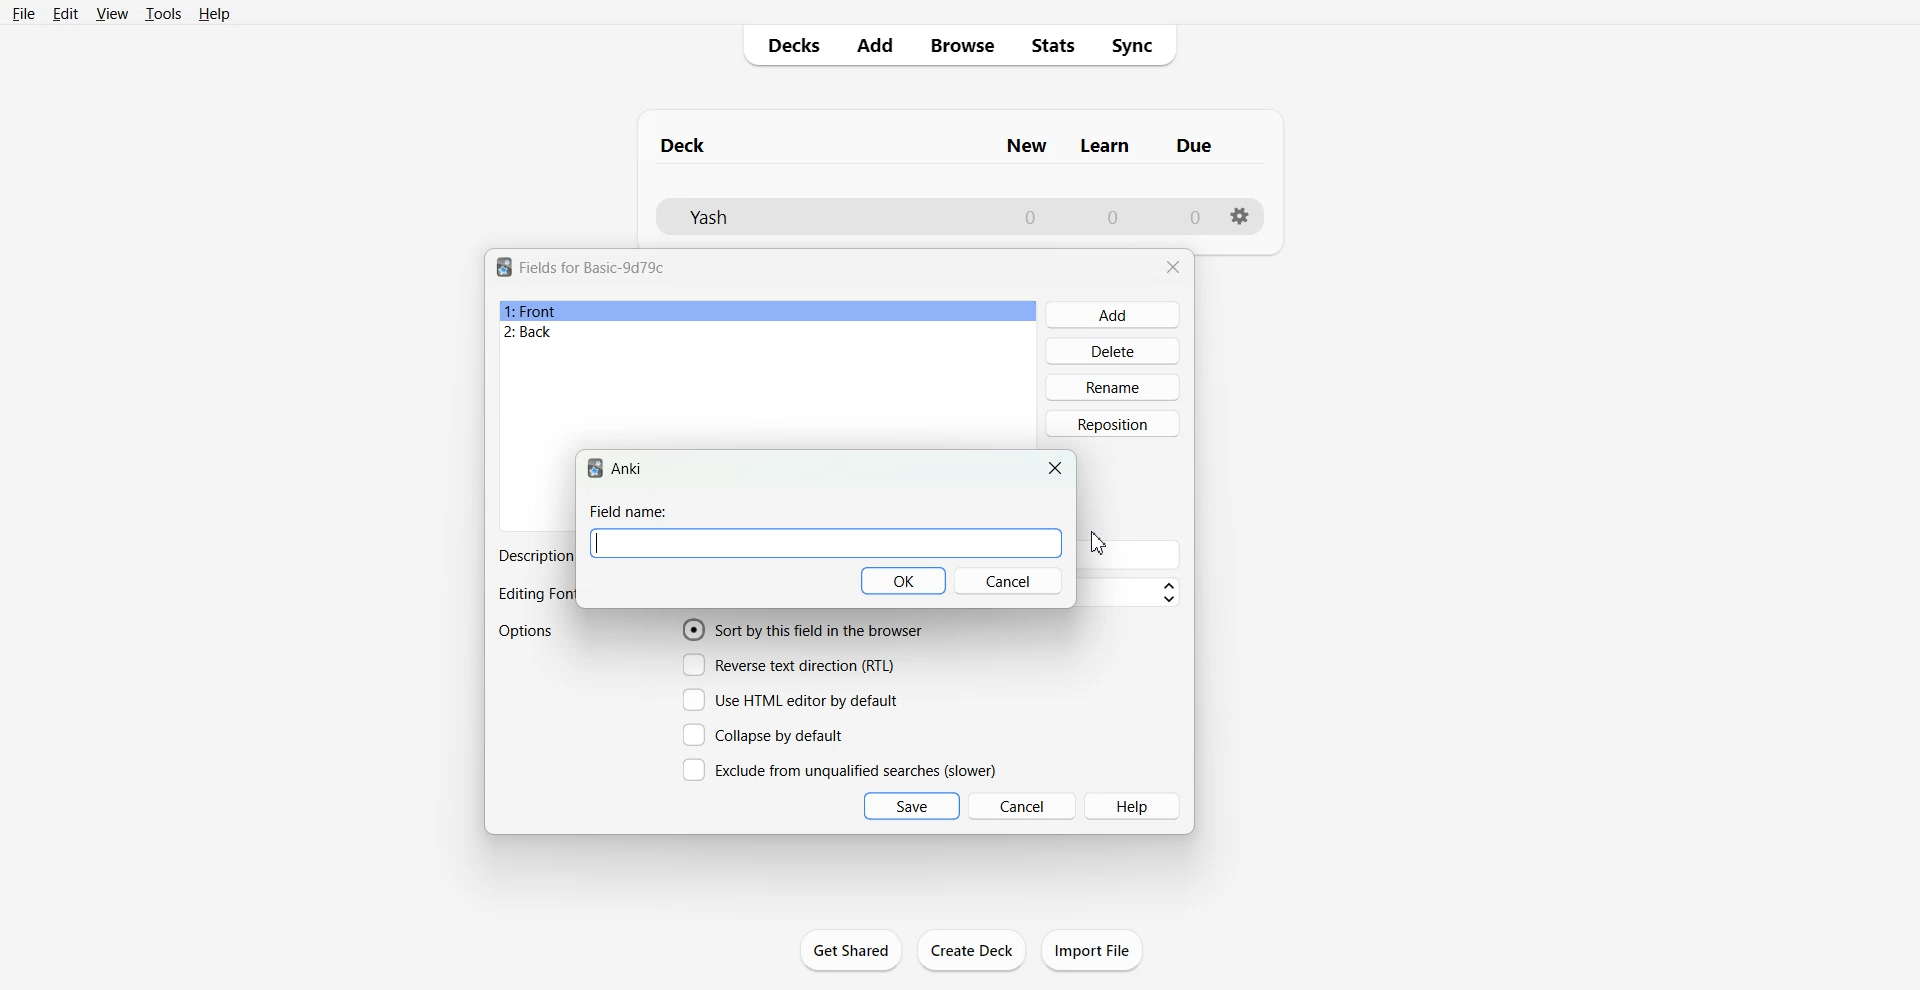 Image resolution: width=1920 pixels, height=990 pixels. I want to click on Settings, so click(1241, 216).